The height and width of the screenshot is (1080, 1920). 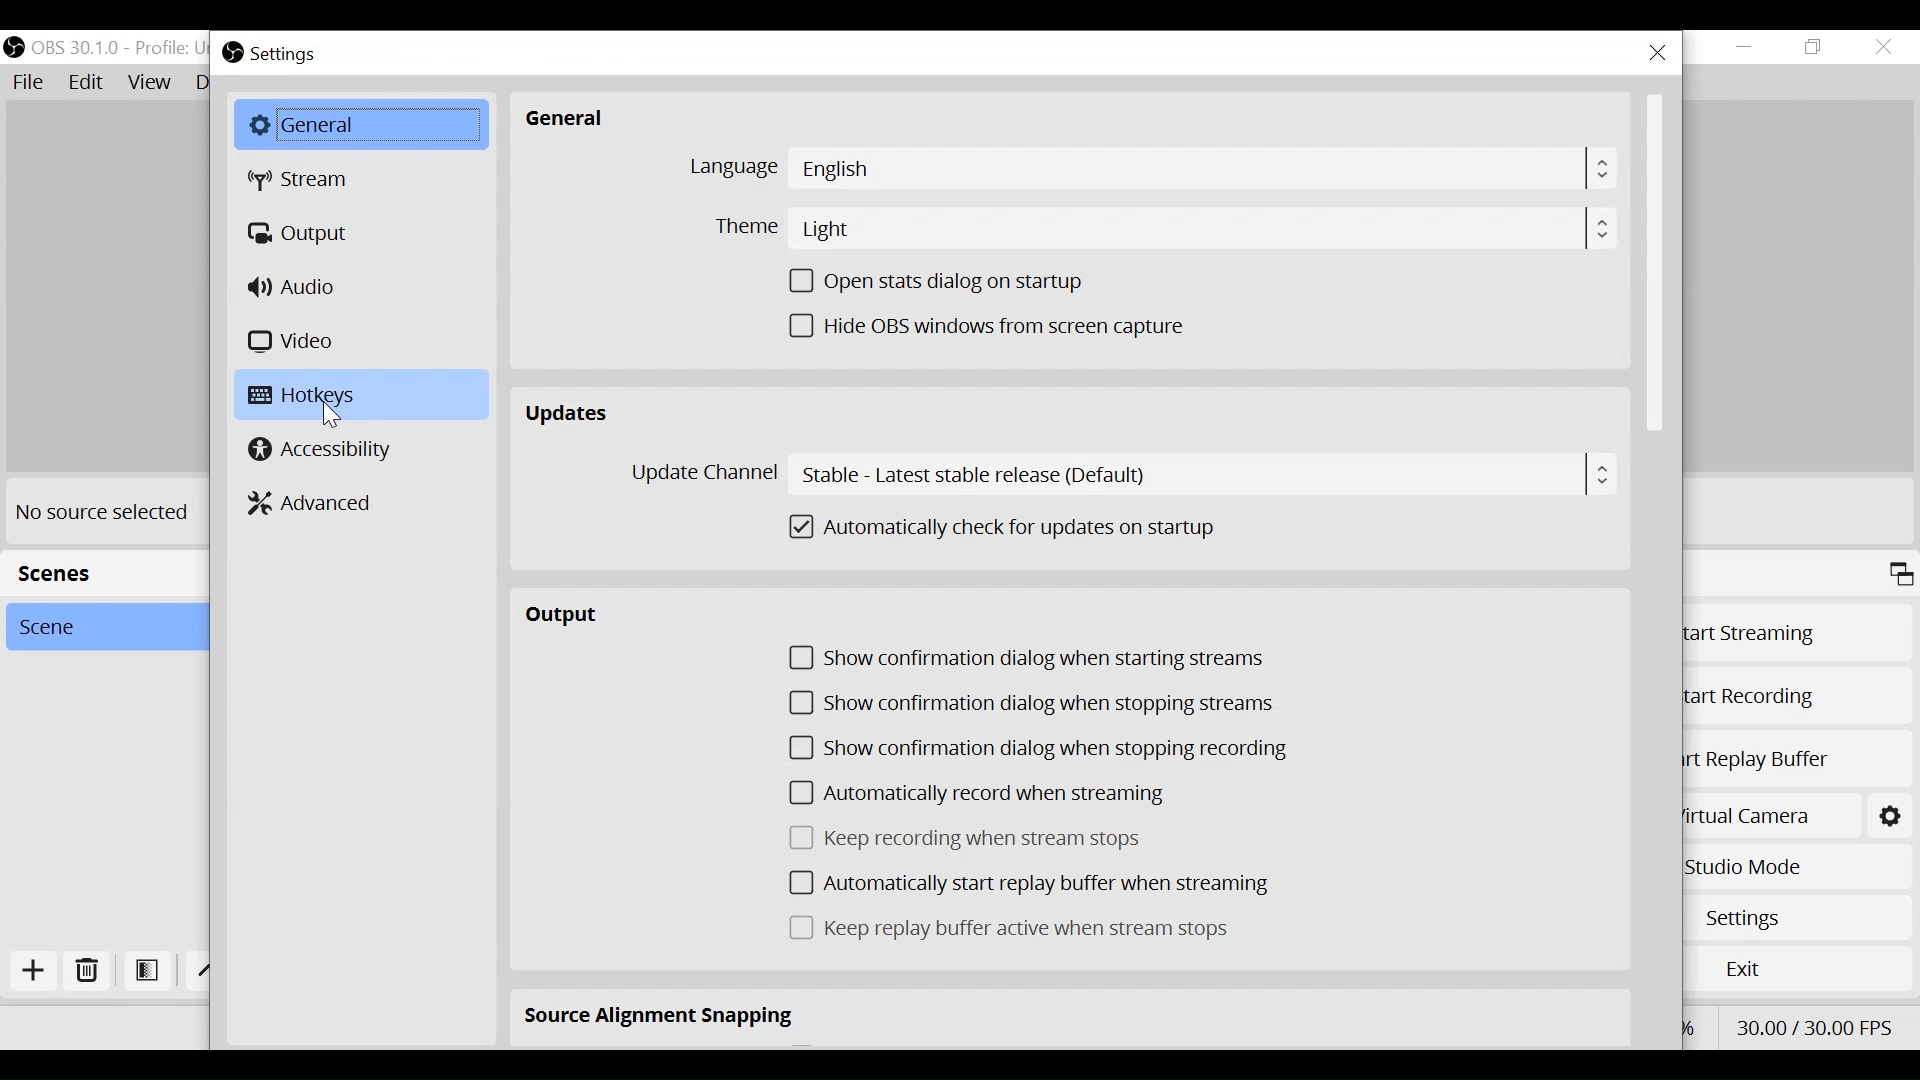 What do you see at coordinates (1160, 228) in the screenshot?
I see `Select Theme` at bounding box center [1160, 228].